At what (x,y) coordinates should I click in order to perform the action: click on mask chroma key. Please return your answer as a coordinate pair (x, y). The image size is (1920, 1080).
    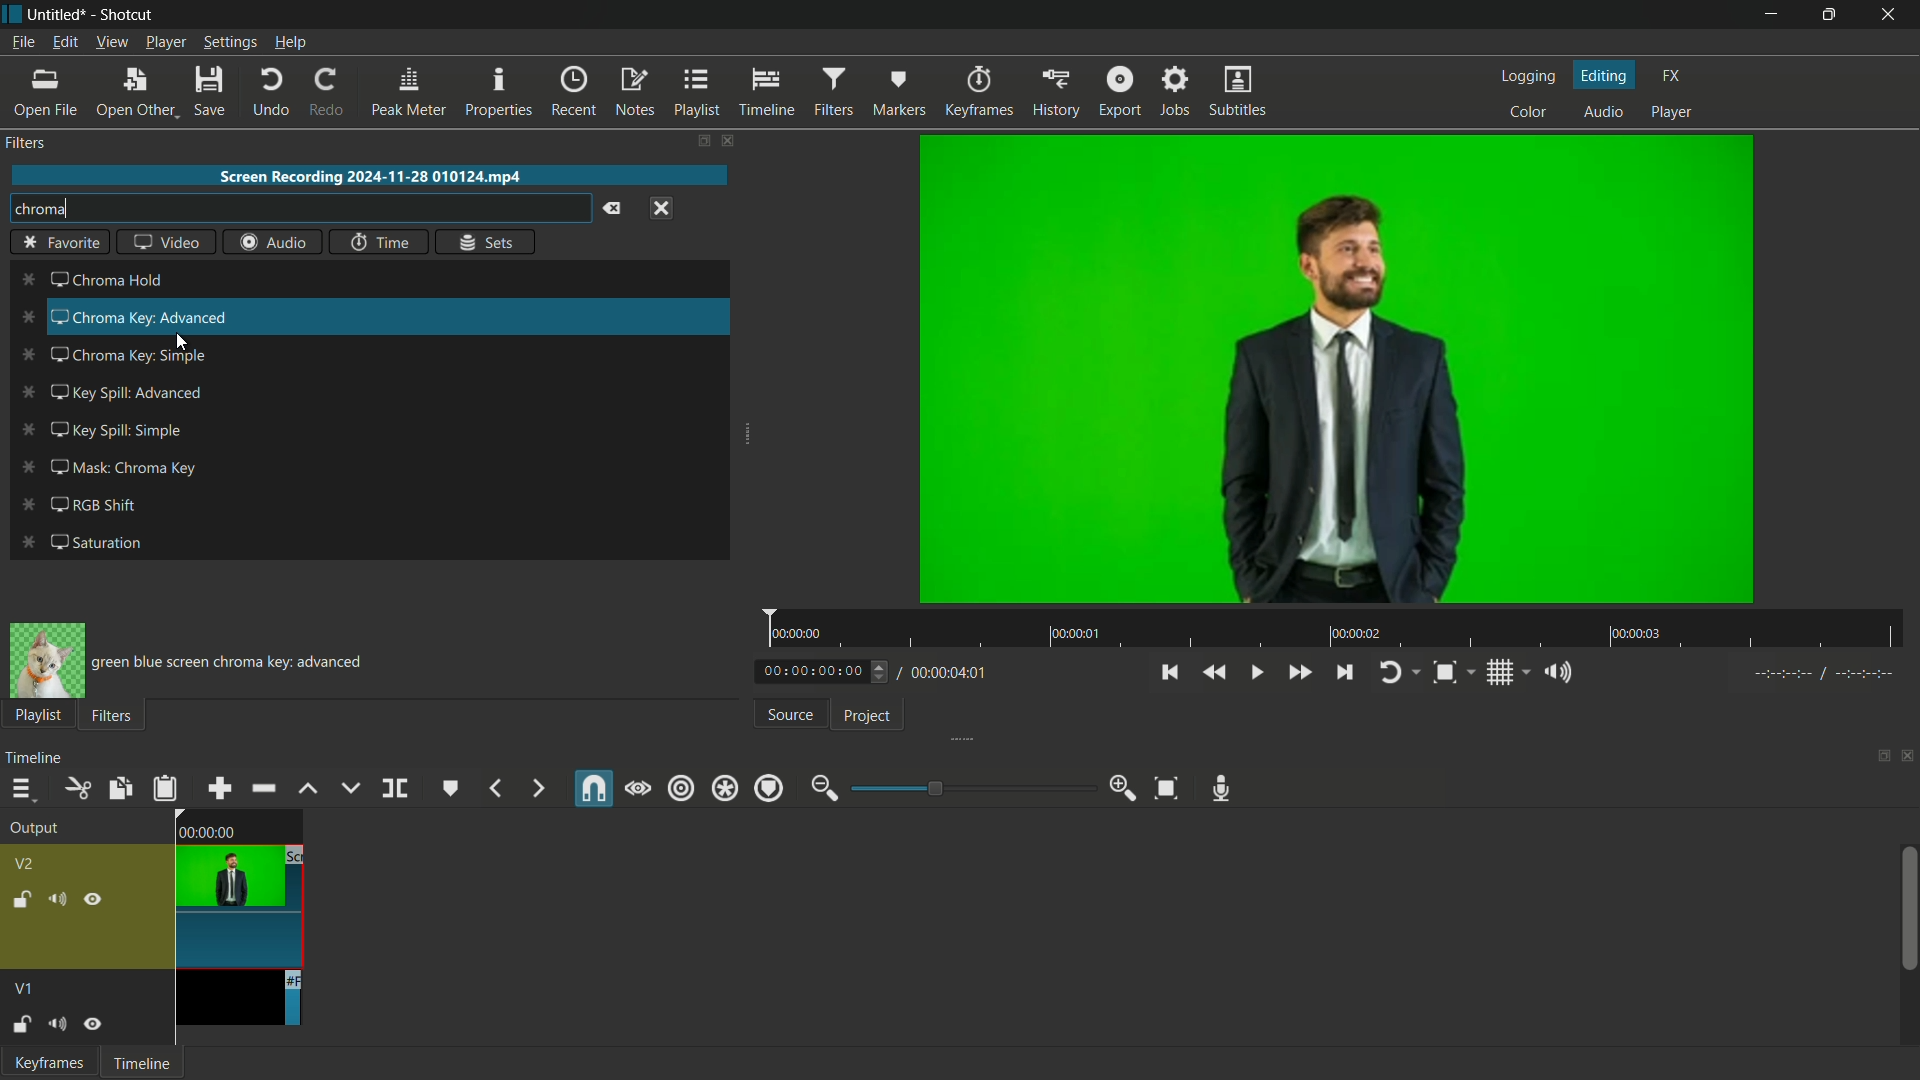
    Looking at the image, I should click on (129, 466).